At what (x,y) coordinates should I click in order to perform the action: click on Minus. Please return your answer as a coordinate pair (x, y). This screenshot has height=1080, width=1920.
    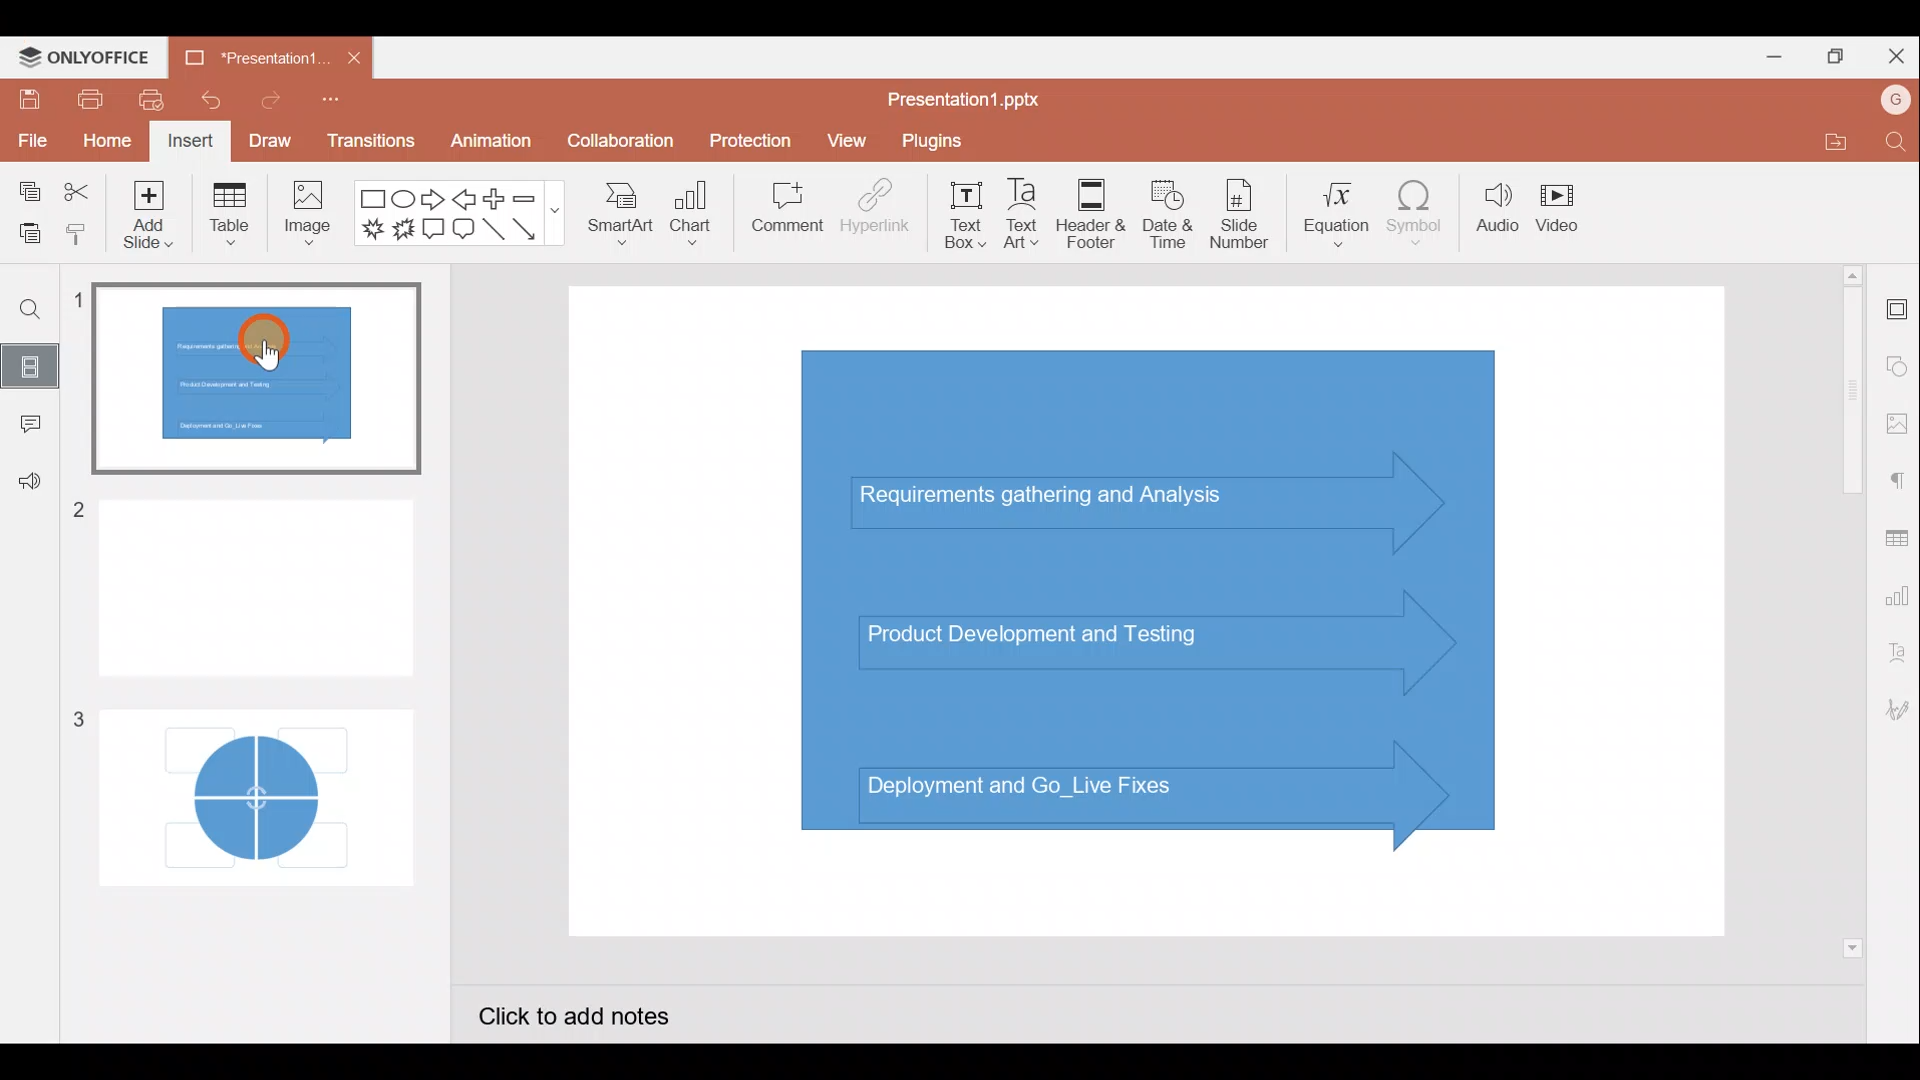
    Looking at the image, I should click on (532, 199).